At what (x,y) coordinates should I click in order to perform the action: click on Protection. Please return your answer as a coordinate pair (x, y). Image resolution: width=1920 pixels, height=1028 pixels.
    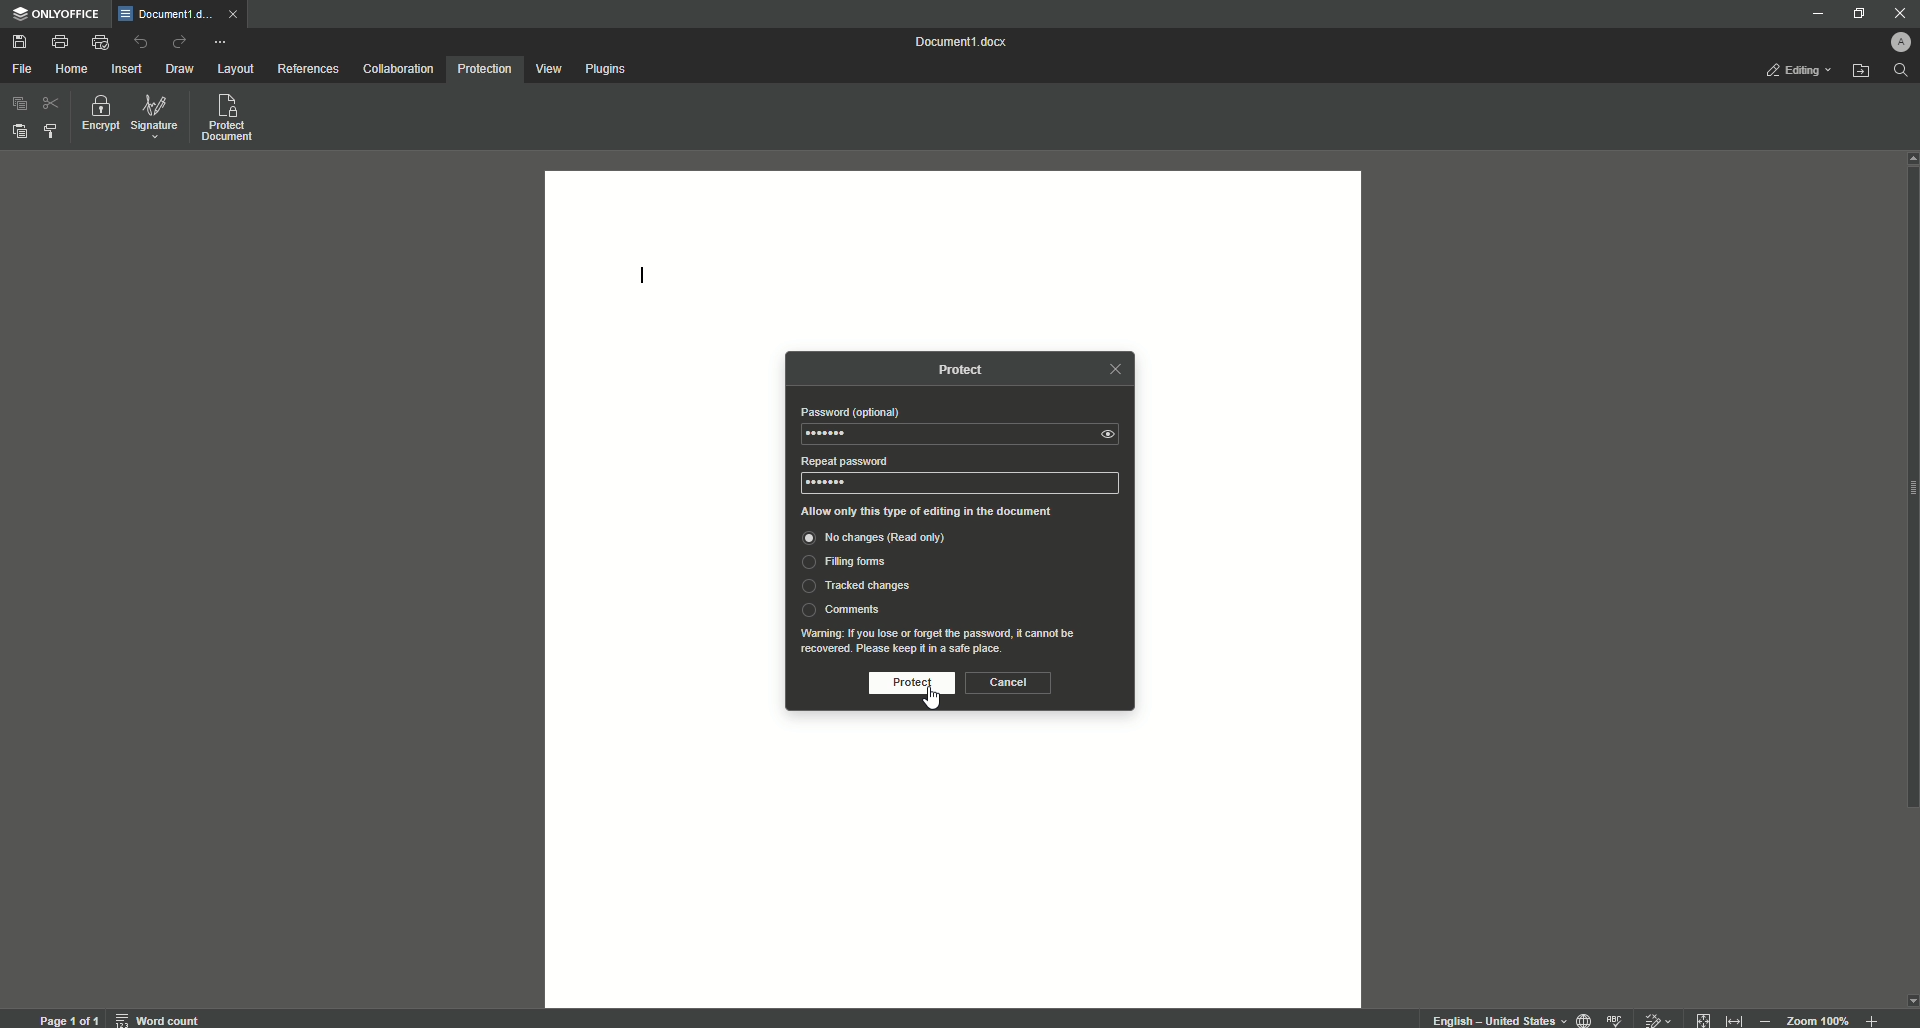
    Looking at the image, I should click on (484, 71).